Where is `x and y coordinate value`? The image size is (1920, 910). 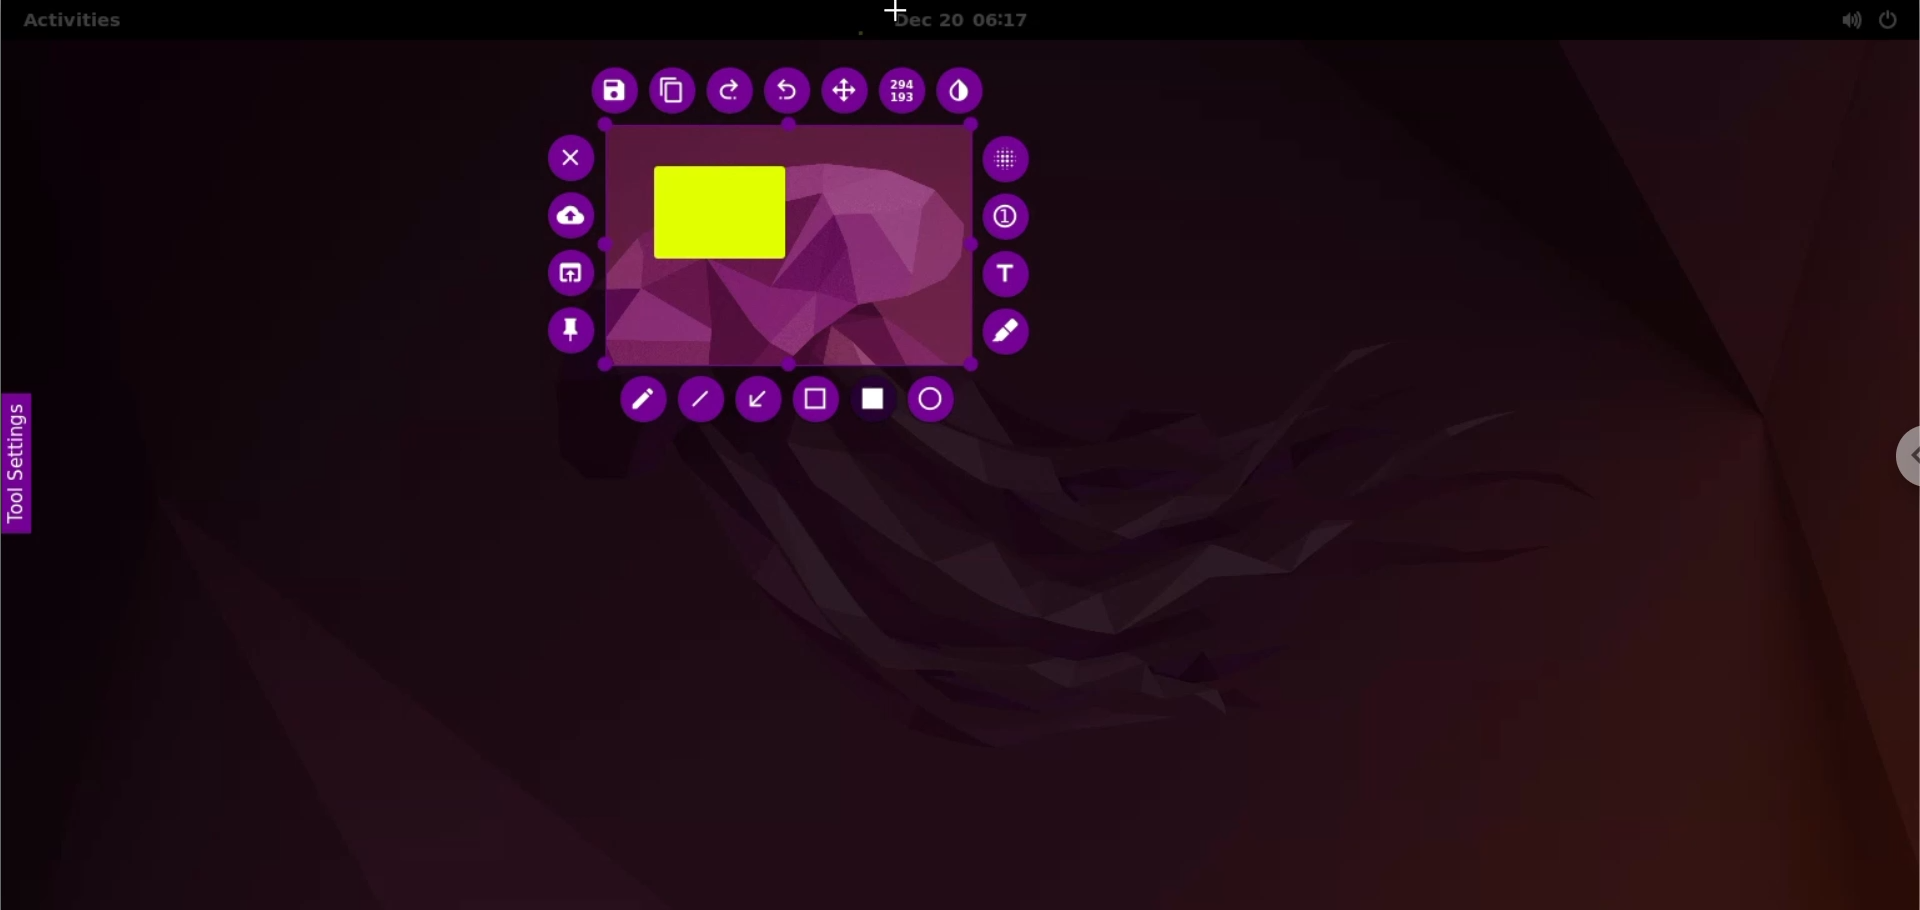
x and y coordinate value is located at coordinates (905, 89).